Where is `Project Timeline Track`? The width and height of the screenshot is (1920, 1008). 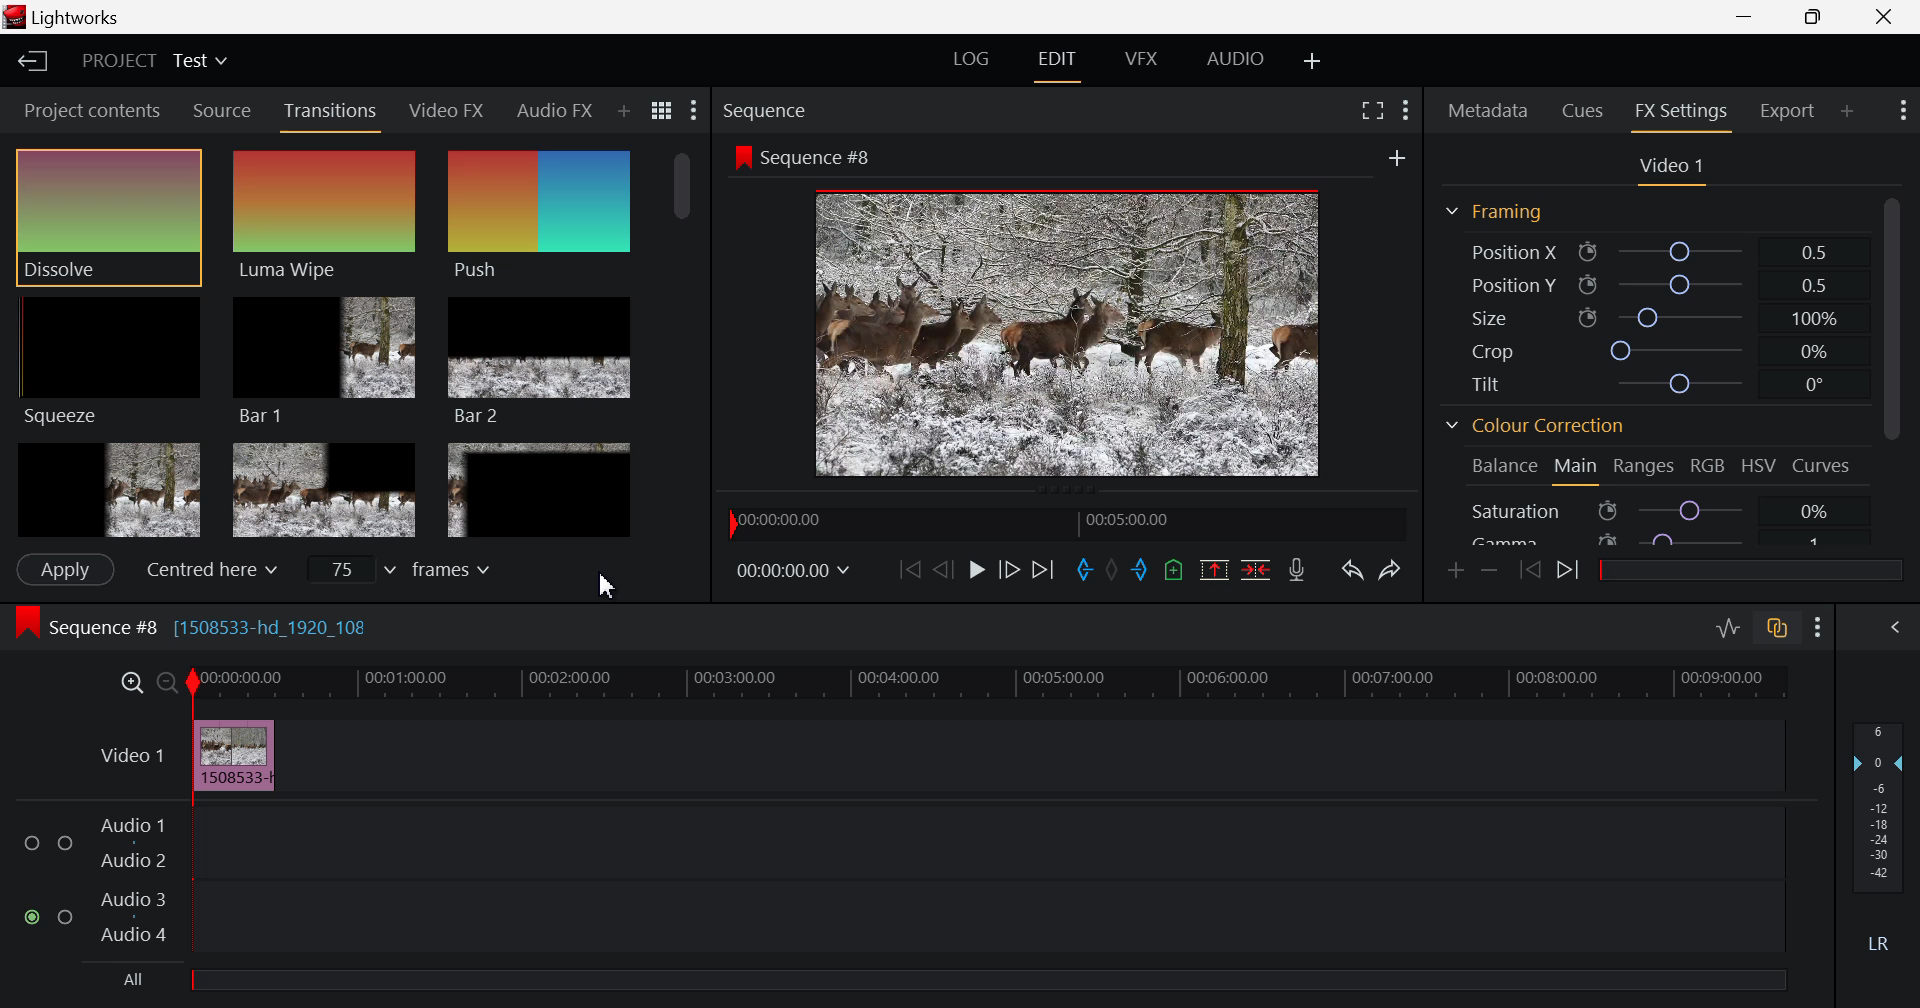 Project Timeline Track is located at coordinates (990, 683).